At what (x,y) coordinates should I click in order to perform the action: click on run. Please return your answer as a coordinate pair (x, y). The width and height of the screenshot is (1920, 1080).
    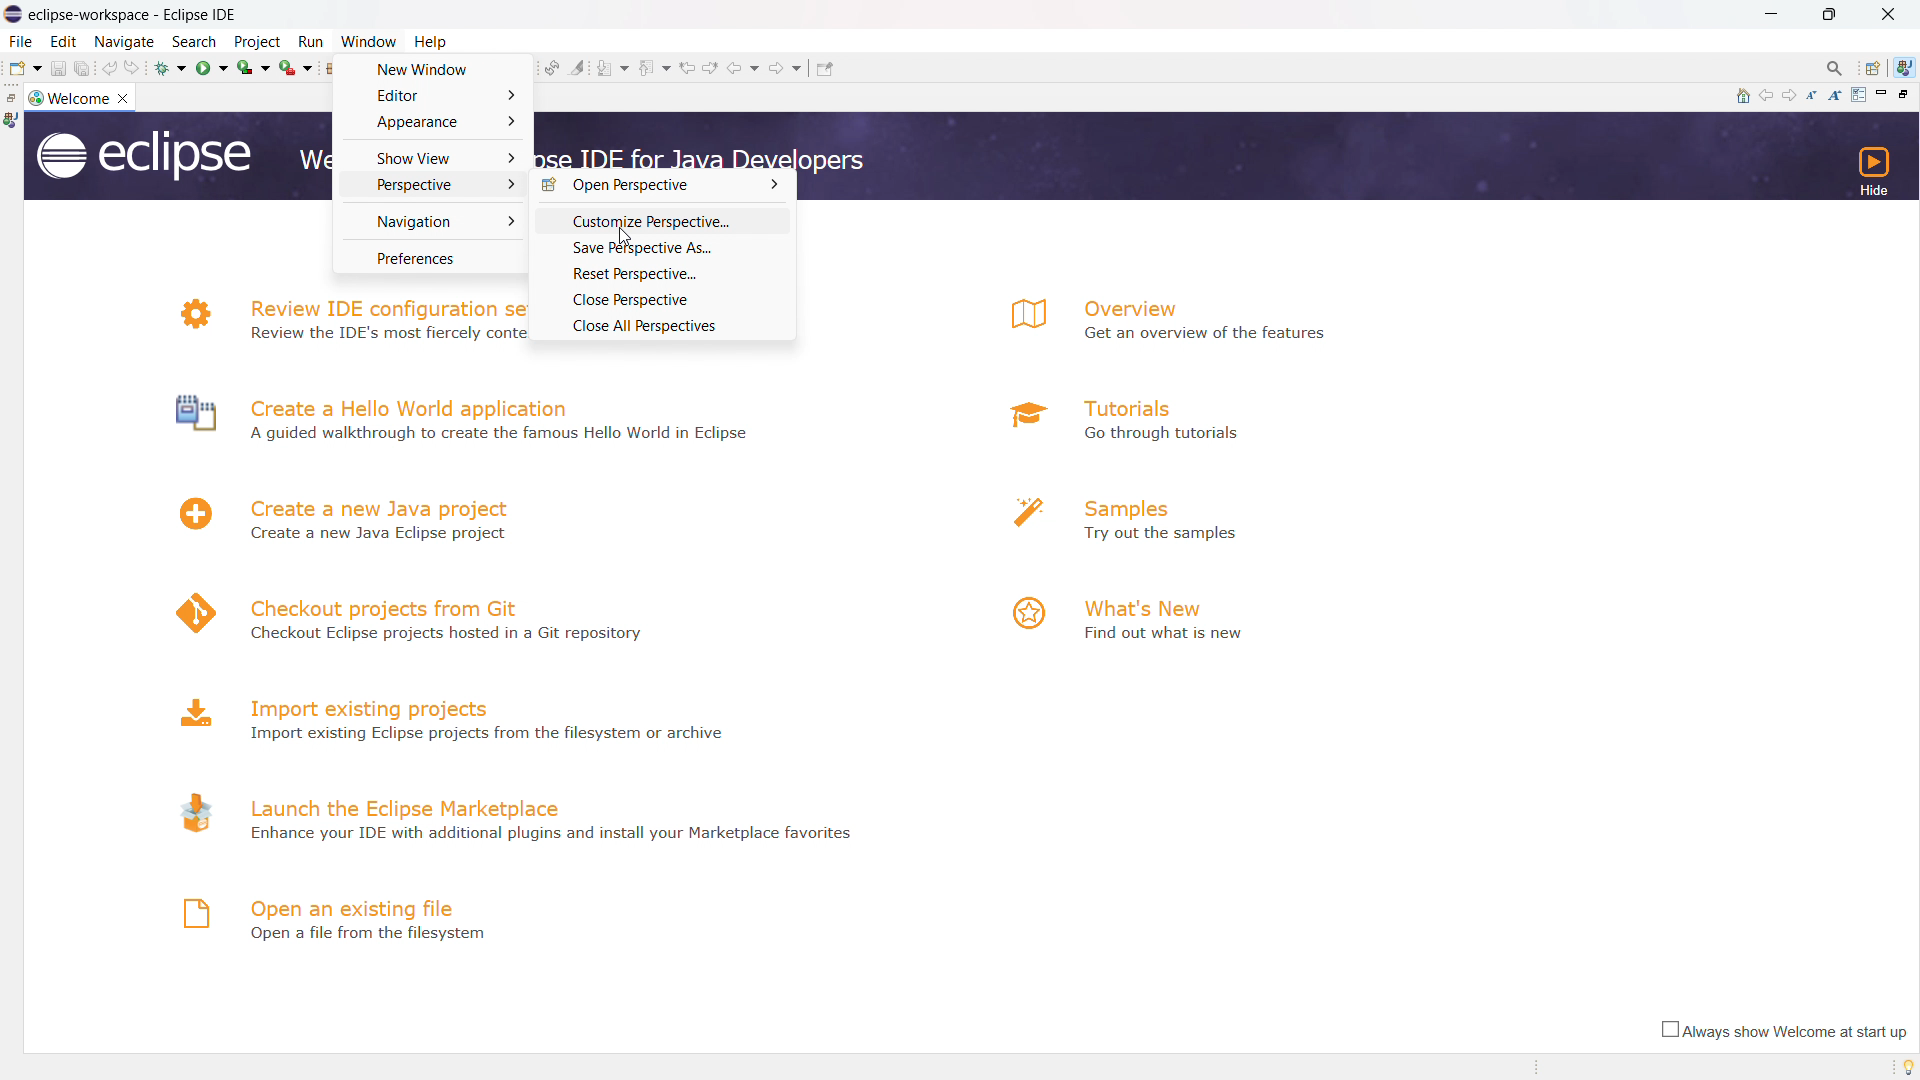
    Looking at the image, I should click on (210, 68).